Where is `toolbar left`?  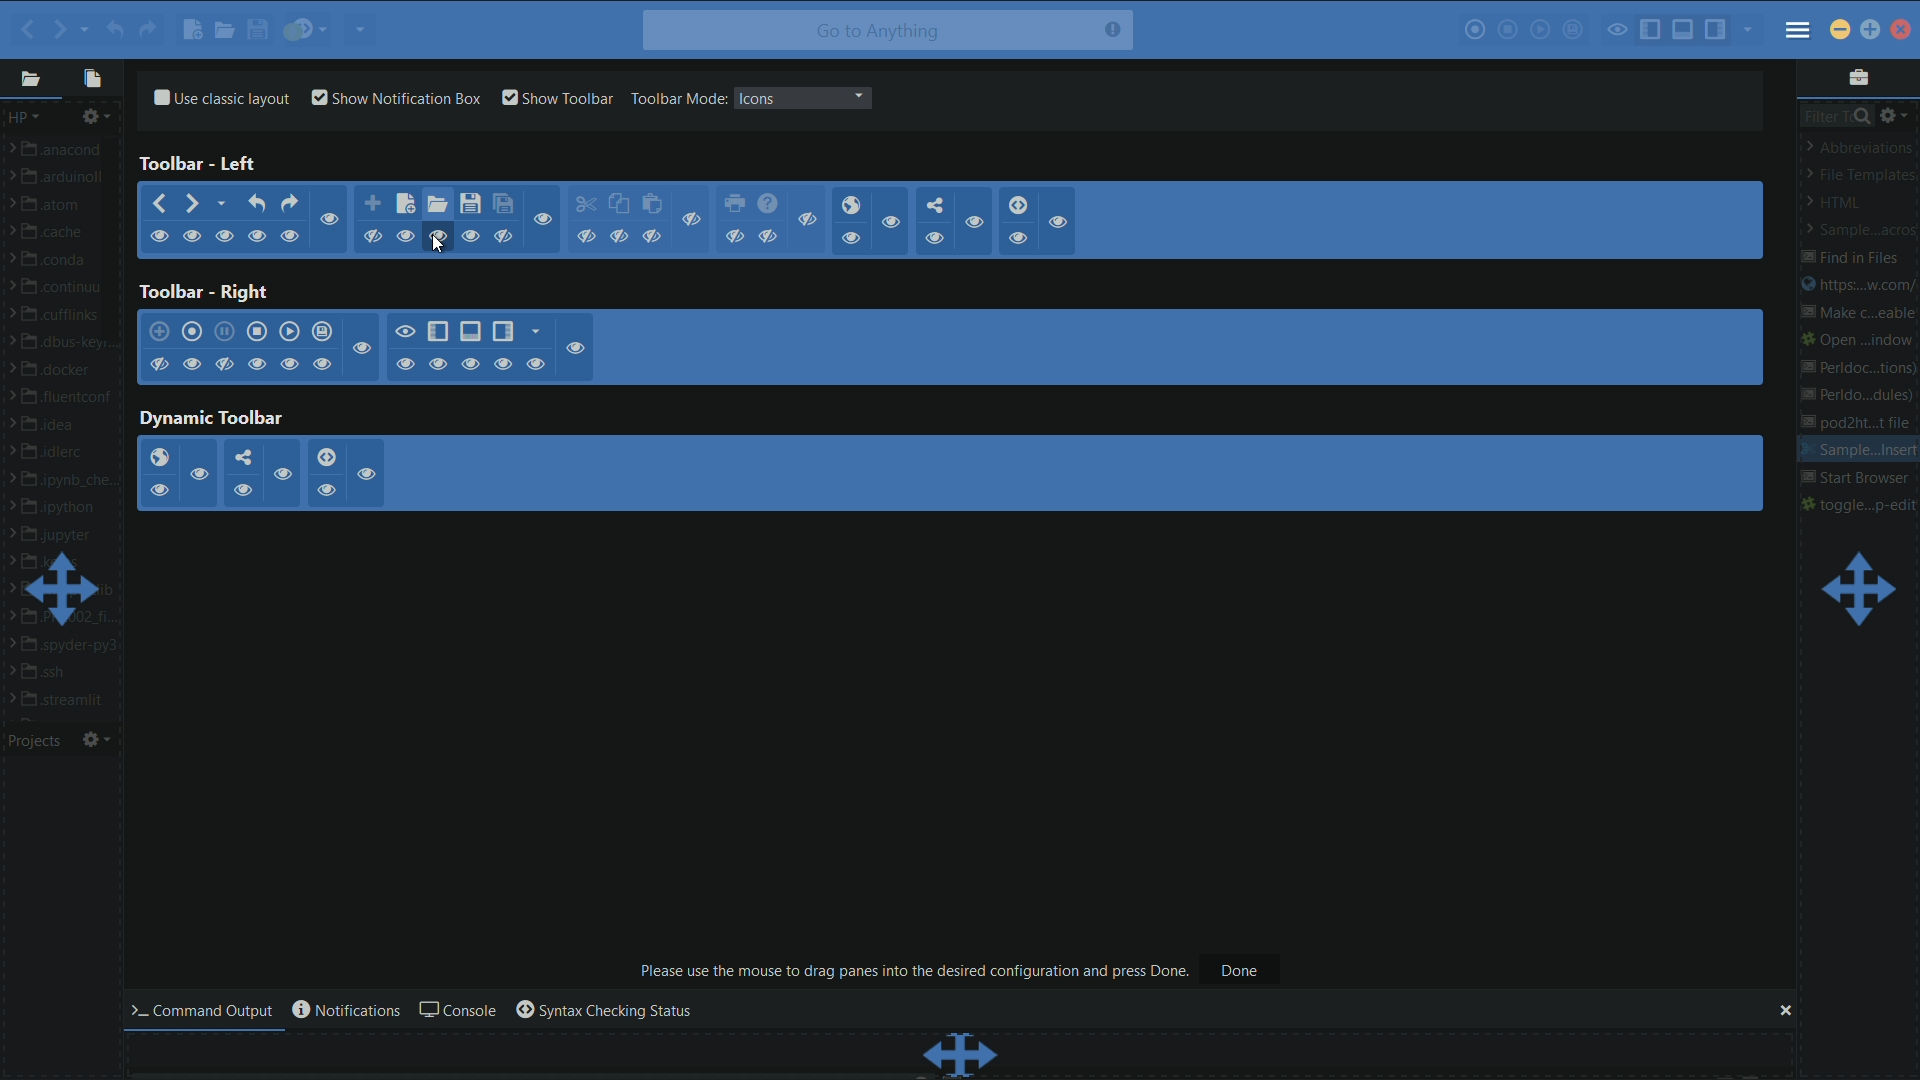 toolbar left is located at coordinates (201, 164).